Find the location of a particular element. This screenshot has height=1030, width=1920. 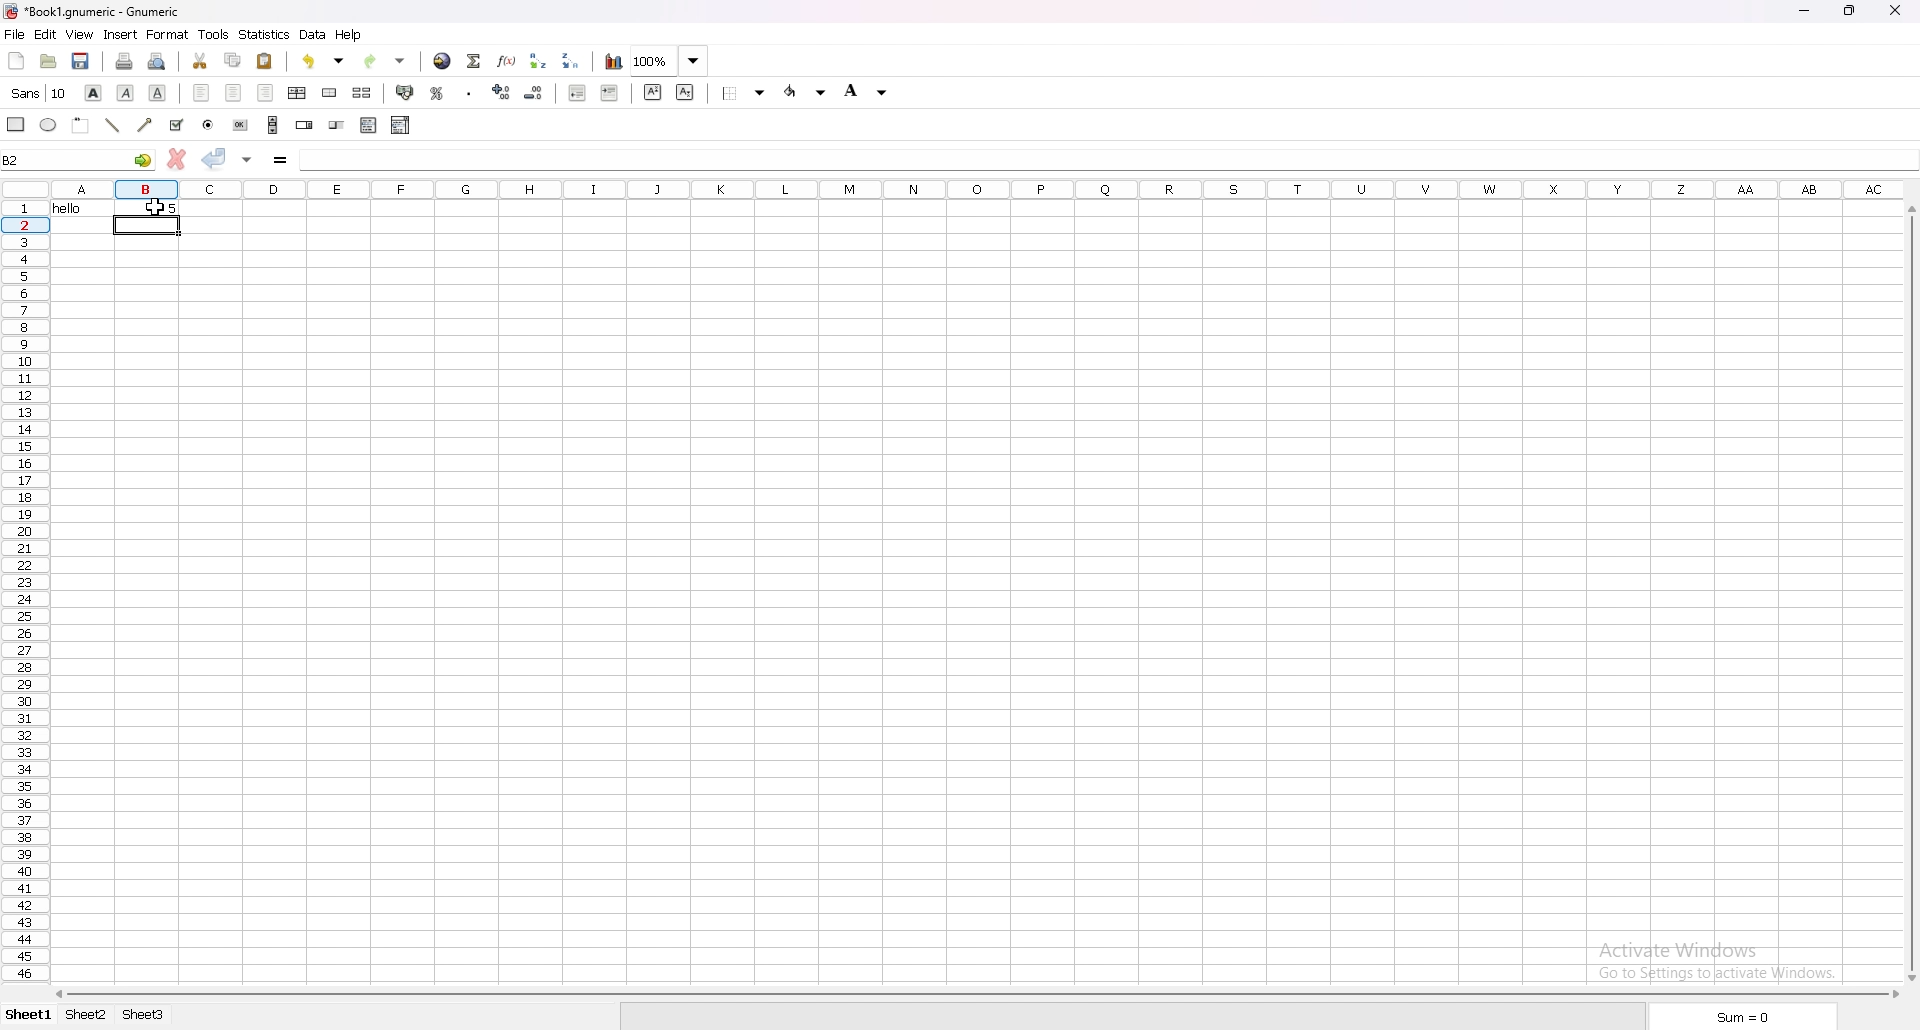

accept change is located at coordinates (216, 159).